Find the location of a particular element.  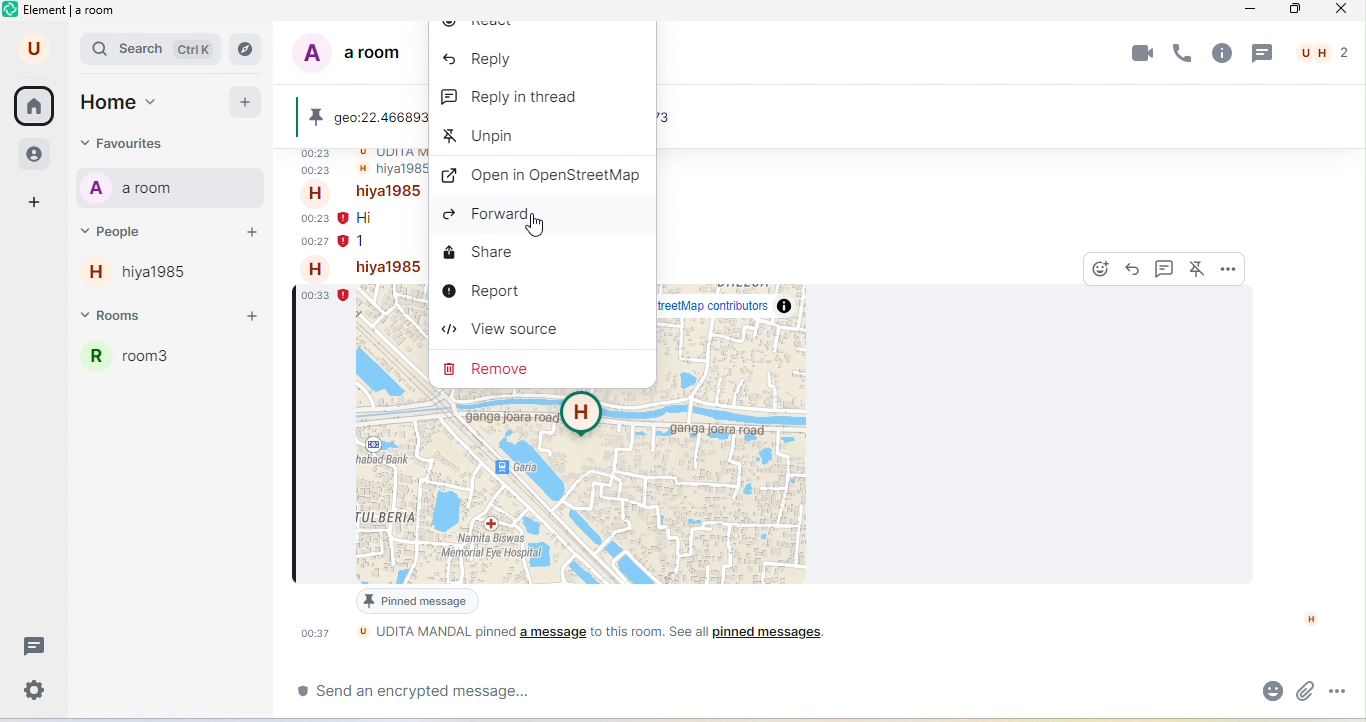

unpin is located at coordinates (1199, 268).